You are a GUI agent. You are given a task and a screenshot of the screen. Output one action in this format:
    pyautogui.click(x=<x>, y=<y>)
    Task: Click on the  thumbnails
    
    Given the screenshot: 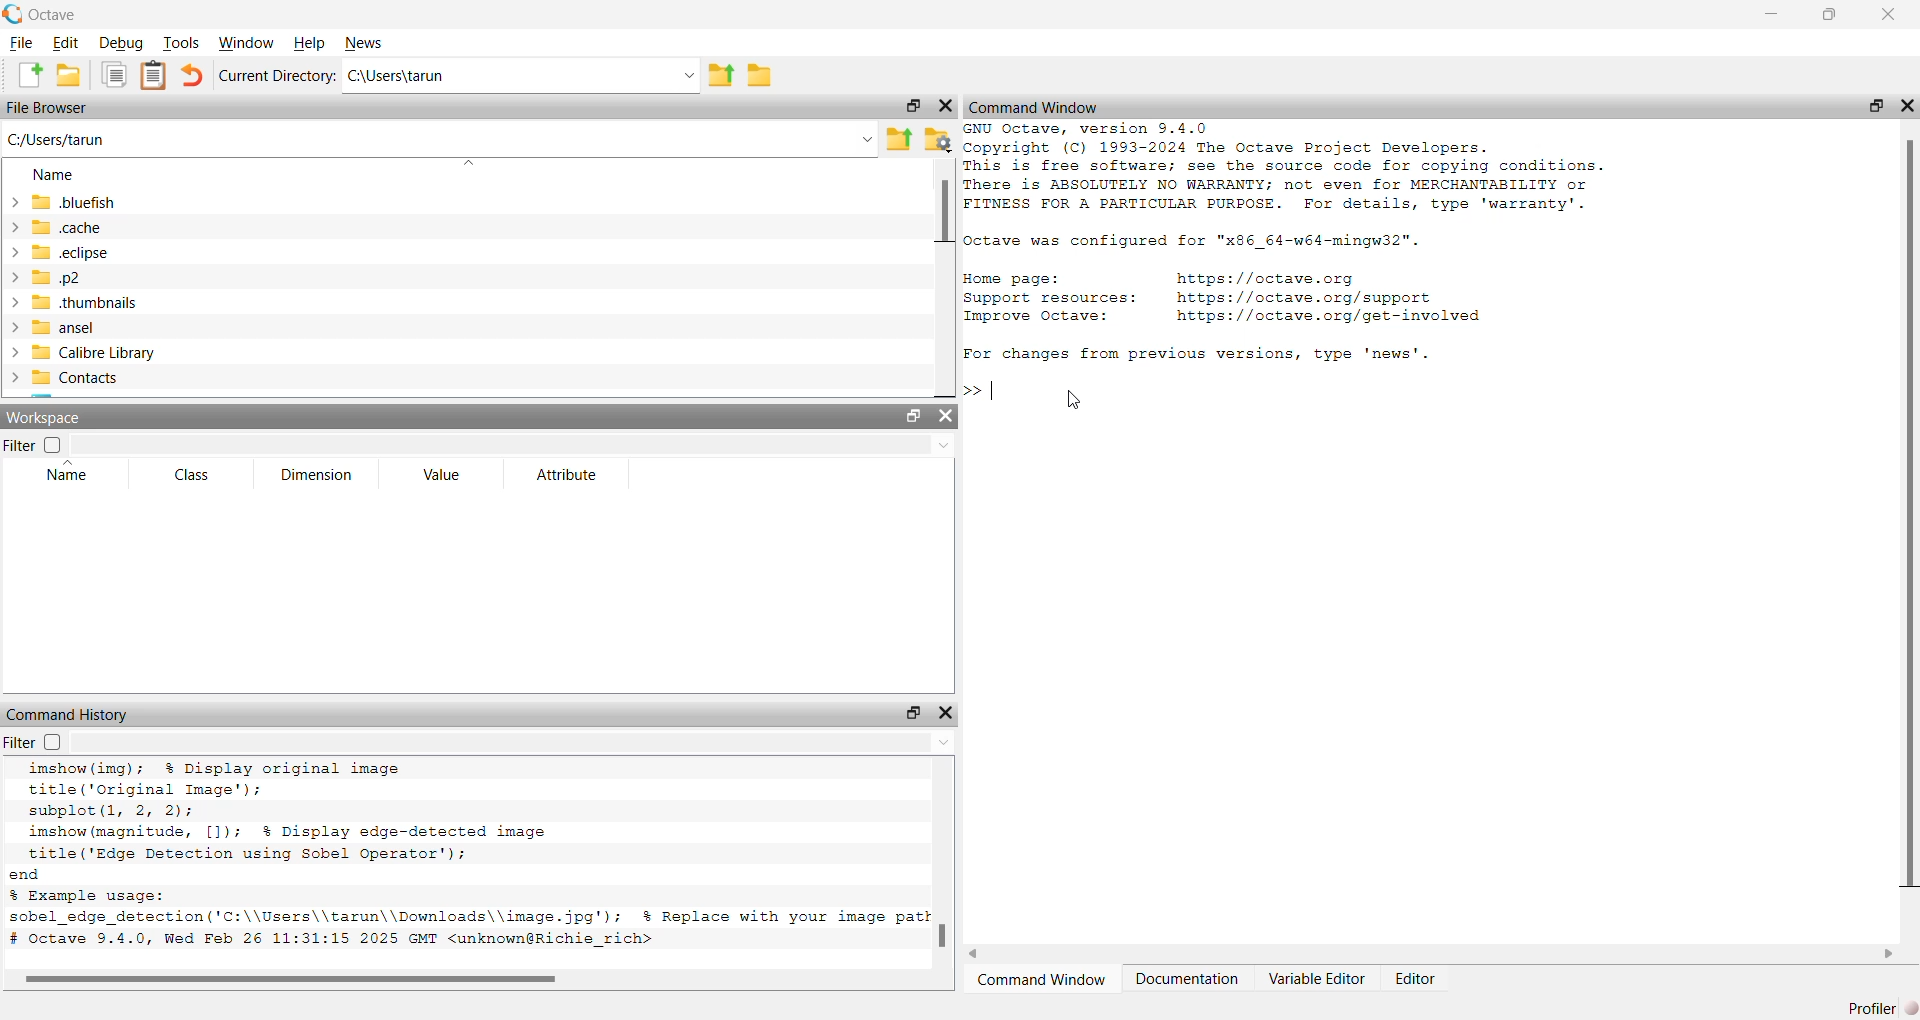 What is the action you would take?
    pyautogui.click(x=77, y=303)
    